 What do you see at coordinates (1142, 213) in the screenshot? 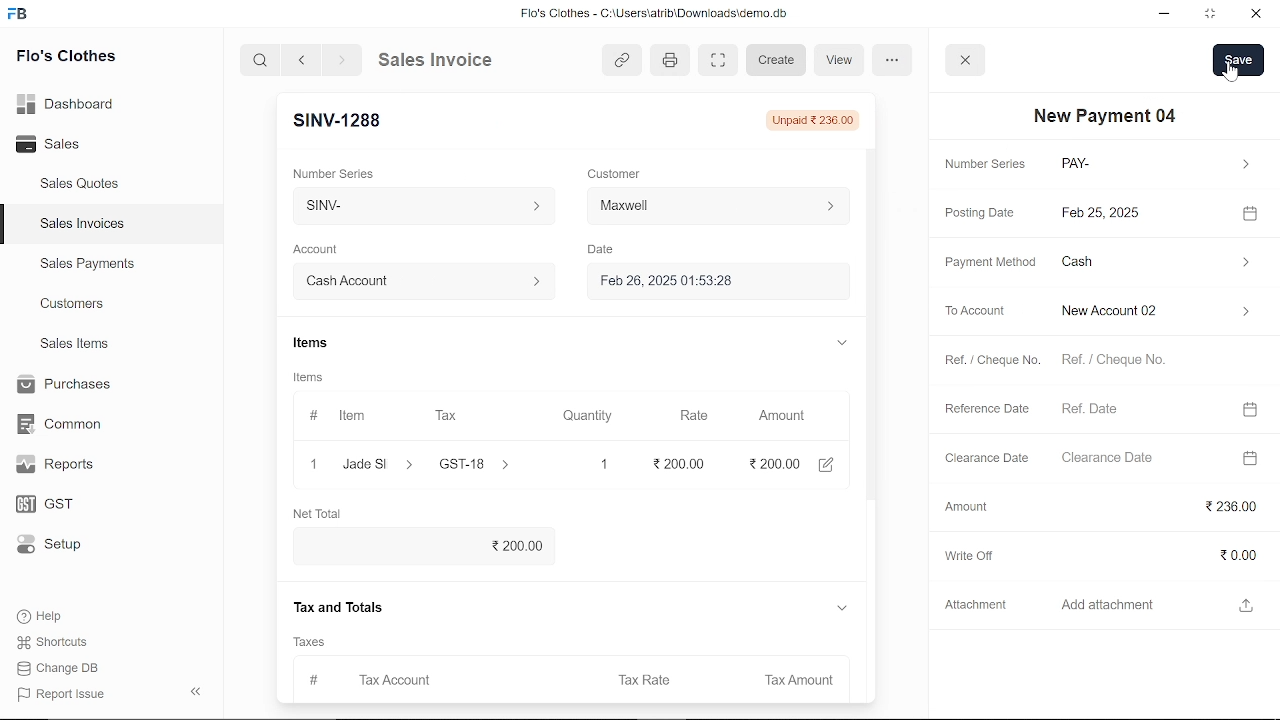
I see `Feb 25,2025` at bounding box center [1142, 213].